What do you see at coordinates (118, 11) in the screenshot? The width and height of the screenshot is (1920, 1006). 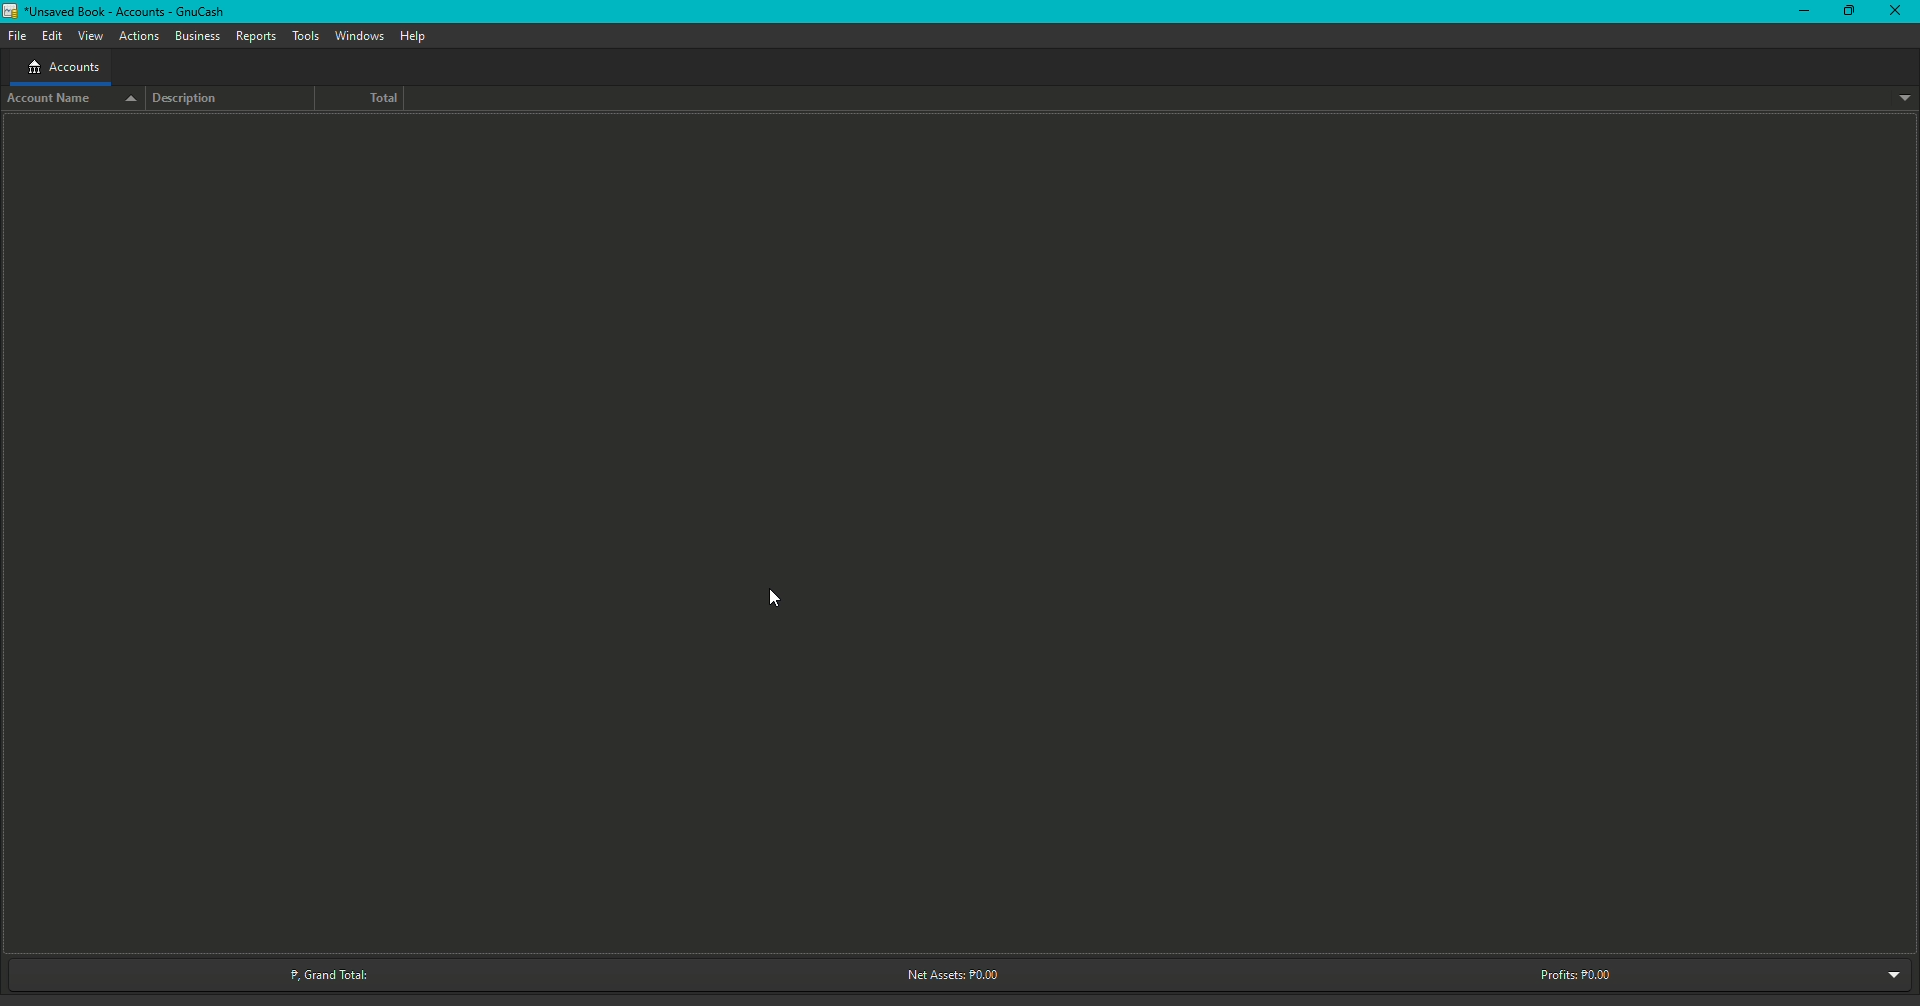 I see `Unsaved book - accounts - GnuCash` at bounding box center [118, 11].